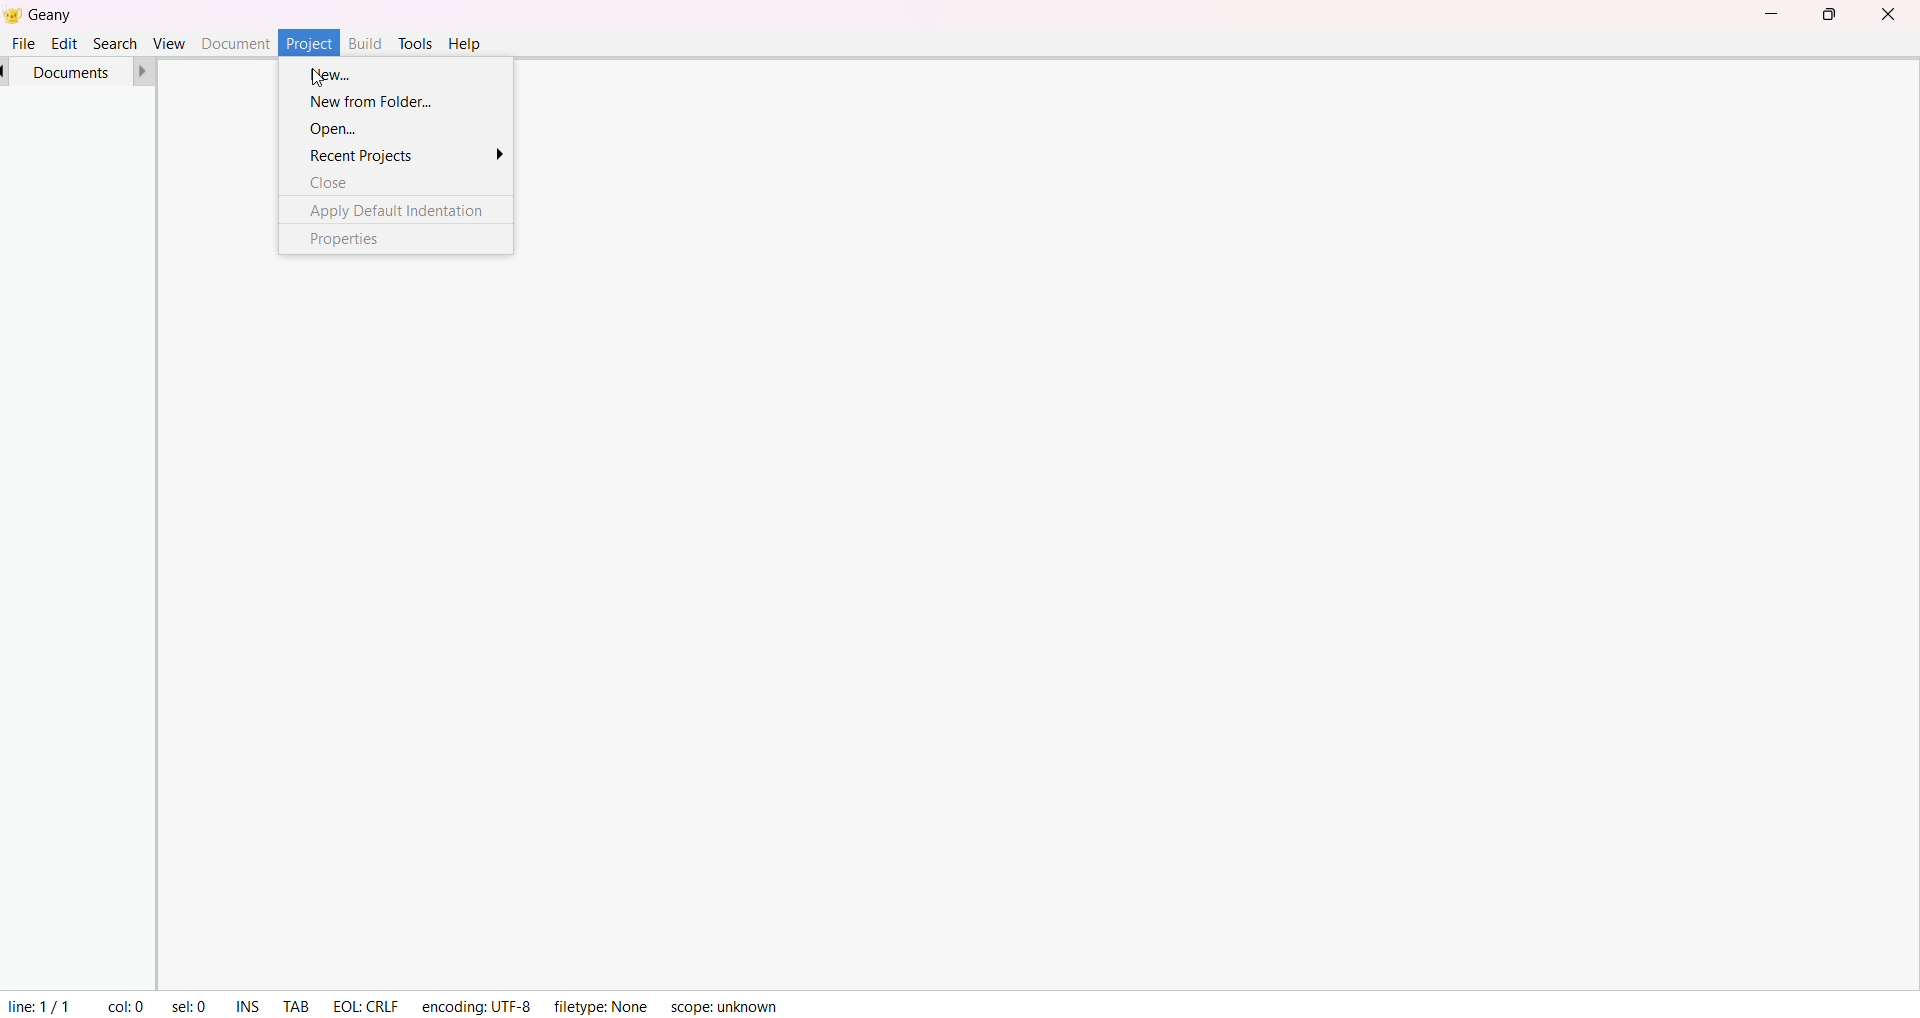 This screenshot has width=1920, height=1018. I want to click on open, so click(336, 128).